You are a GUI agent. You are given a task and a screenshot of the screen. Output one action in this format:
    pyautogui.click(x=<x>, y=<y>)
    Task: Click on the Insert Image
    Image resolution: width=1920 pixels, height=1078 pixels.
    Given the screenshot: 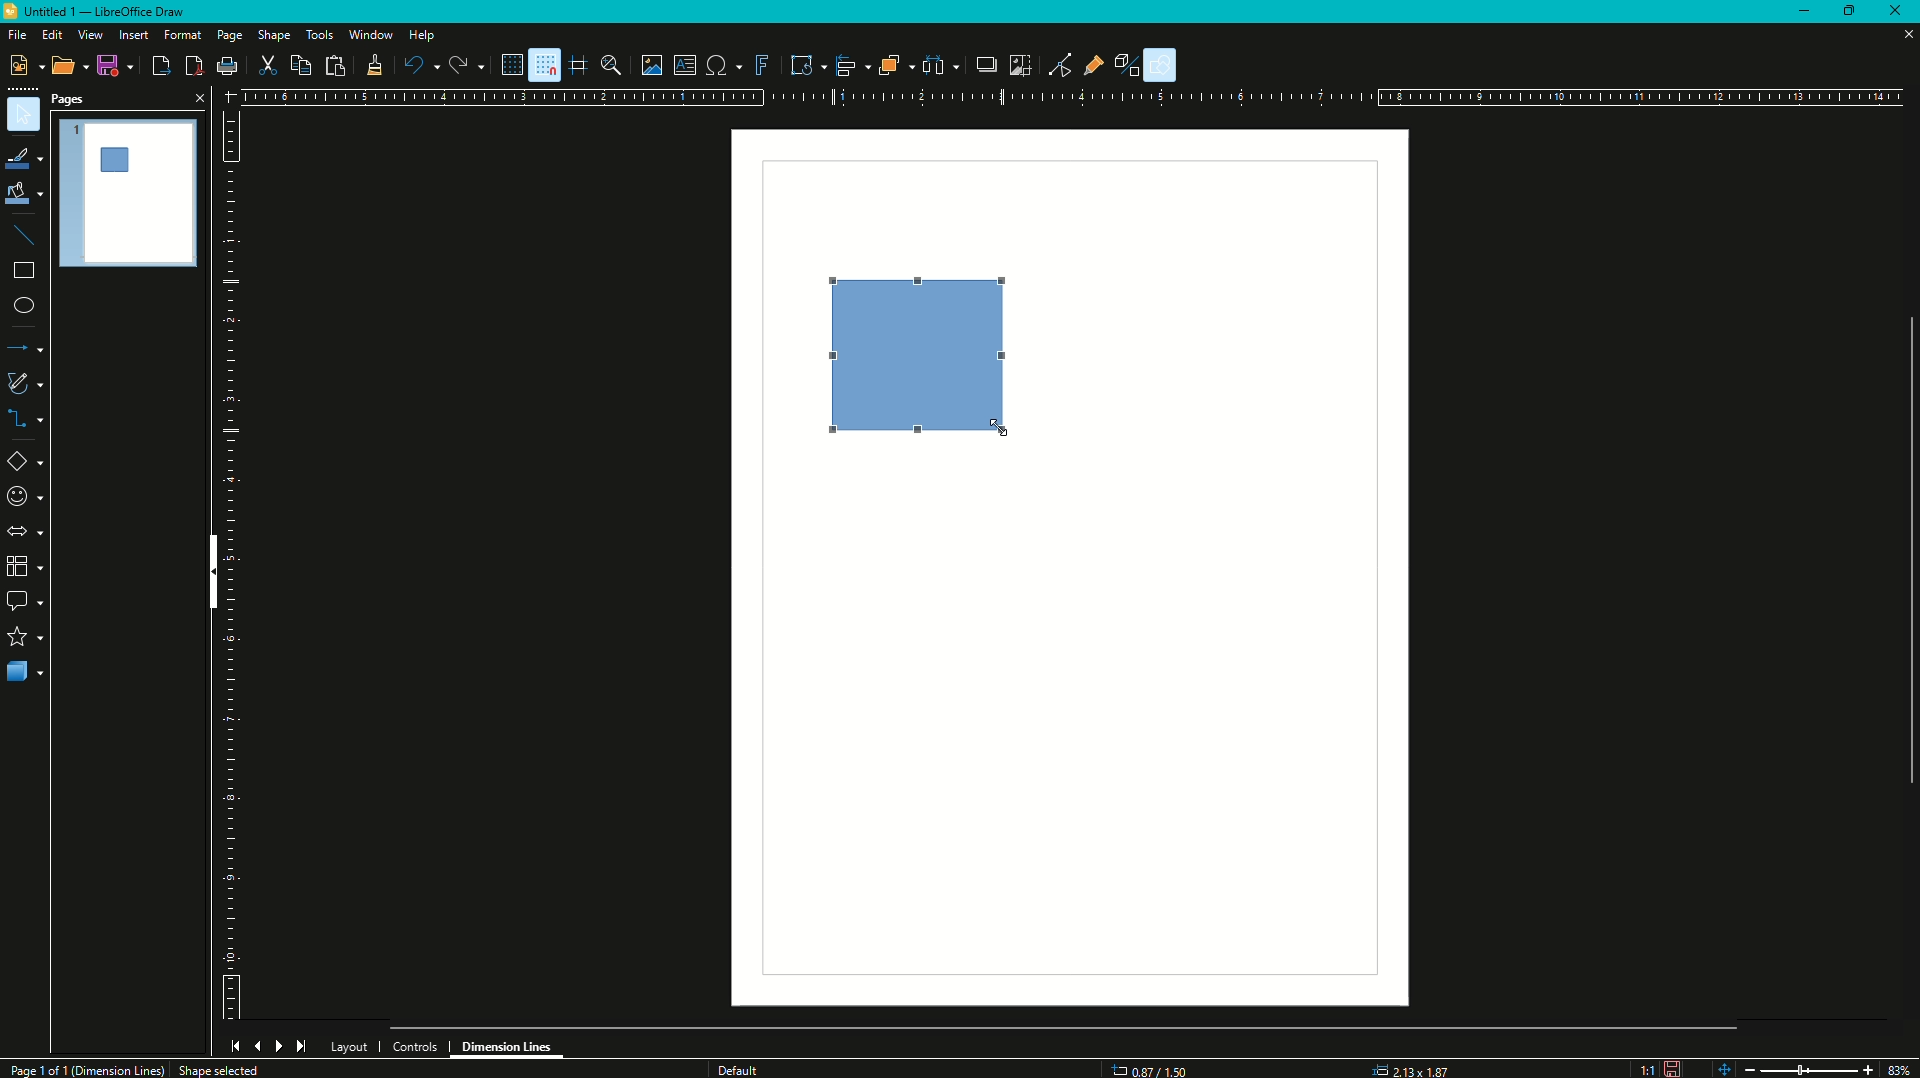 What is the action you would take?
    pyautogui.click(x=652, y=65)
    